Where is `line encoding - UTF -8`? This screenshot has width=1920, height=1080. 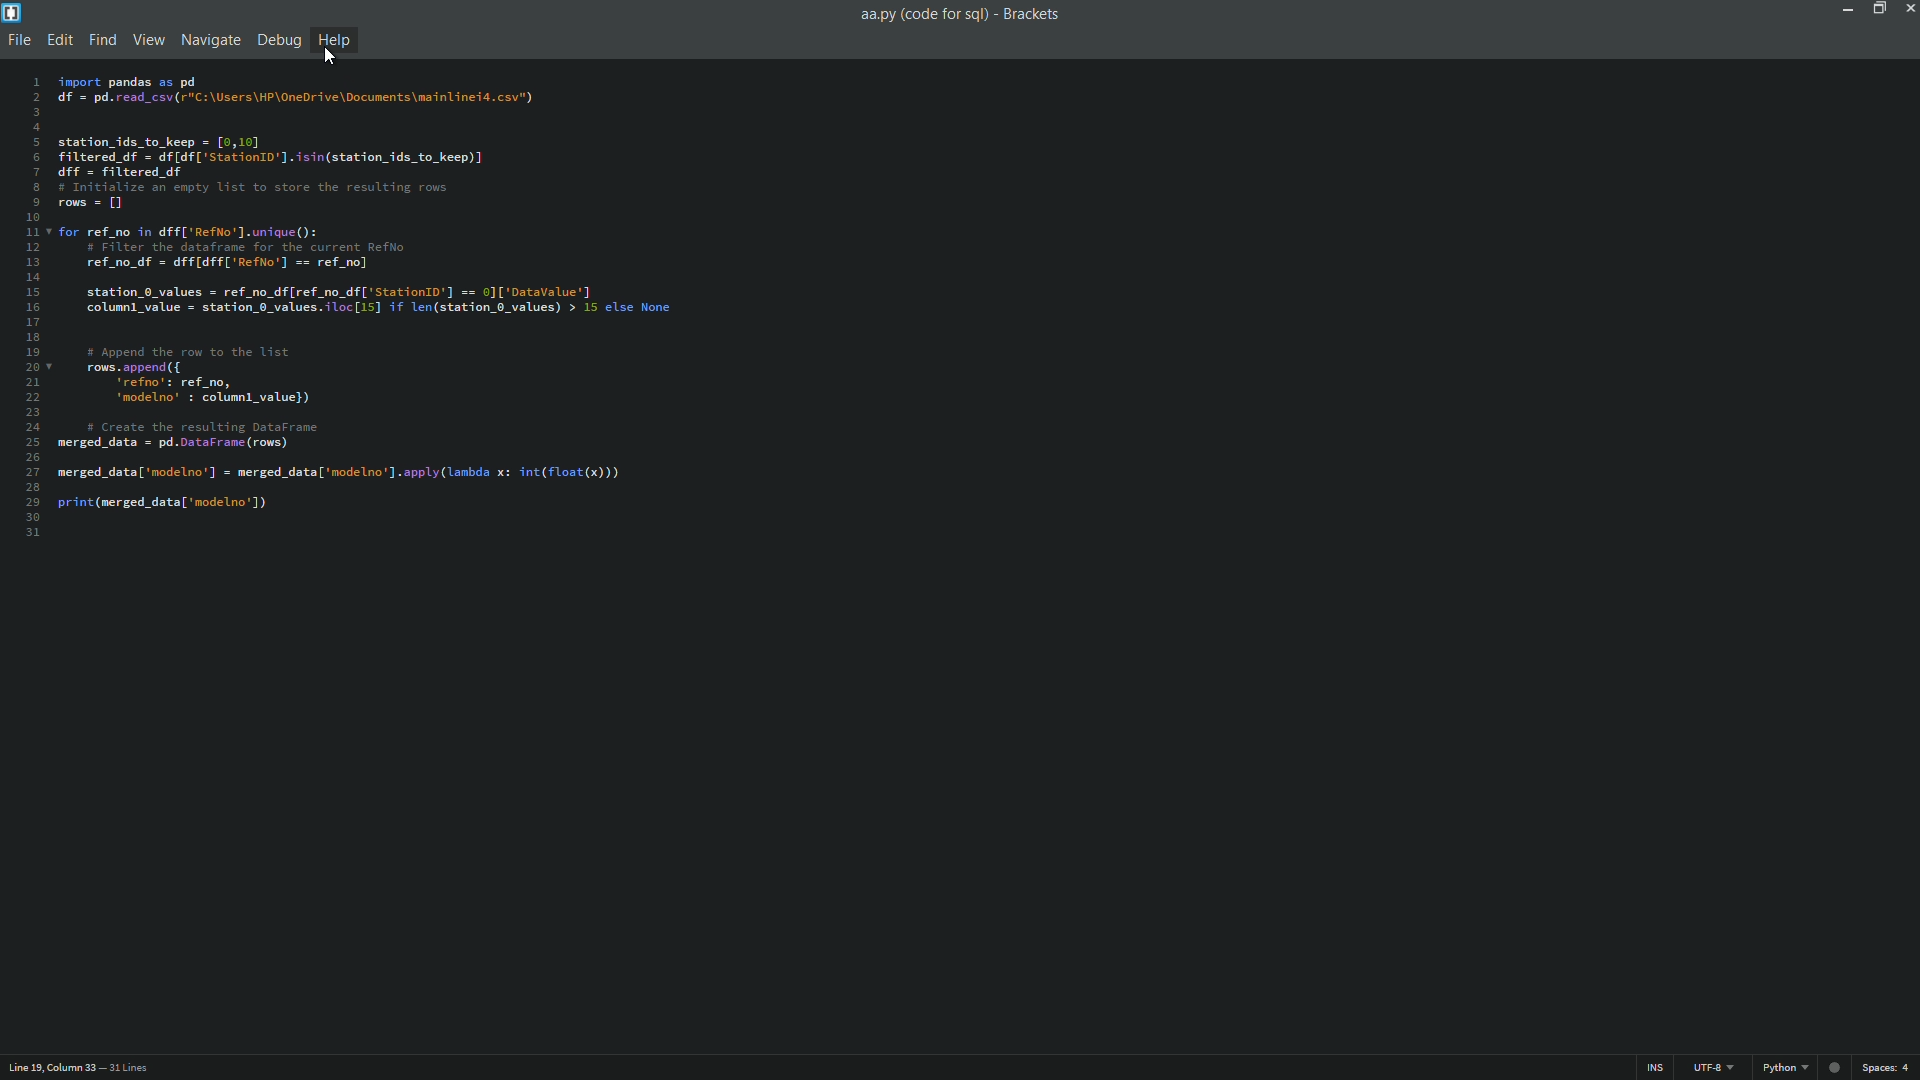 line encoding - UTF -8 is located at coordinates (1712, 1065).